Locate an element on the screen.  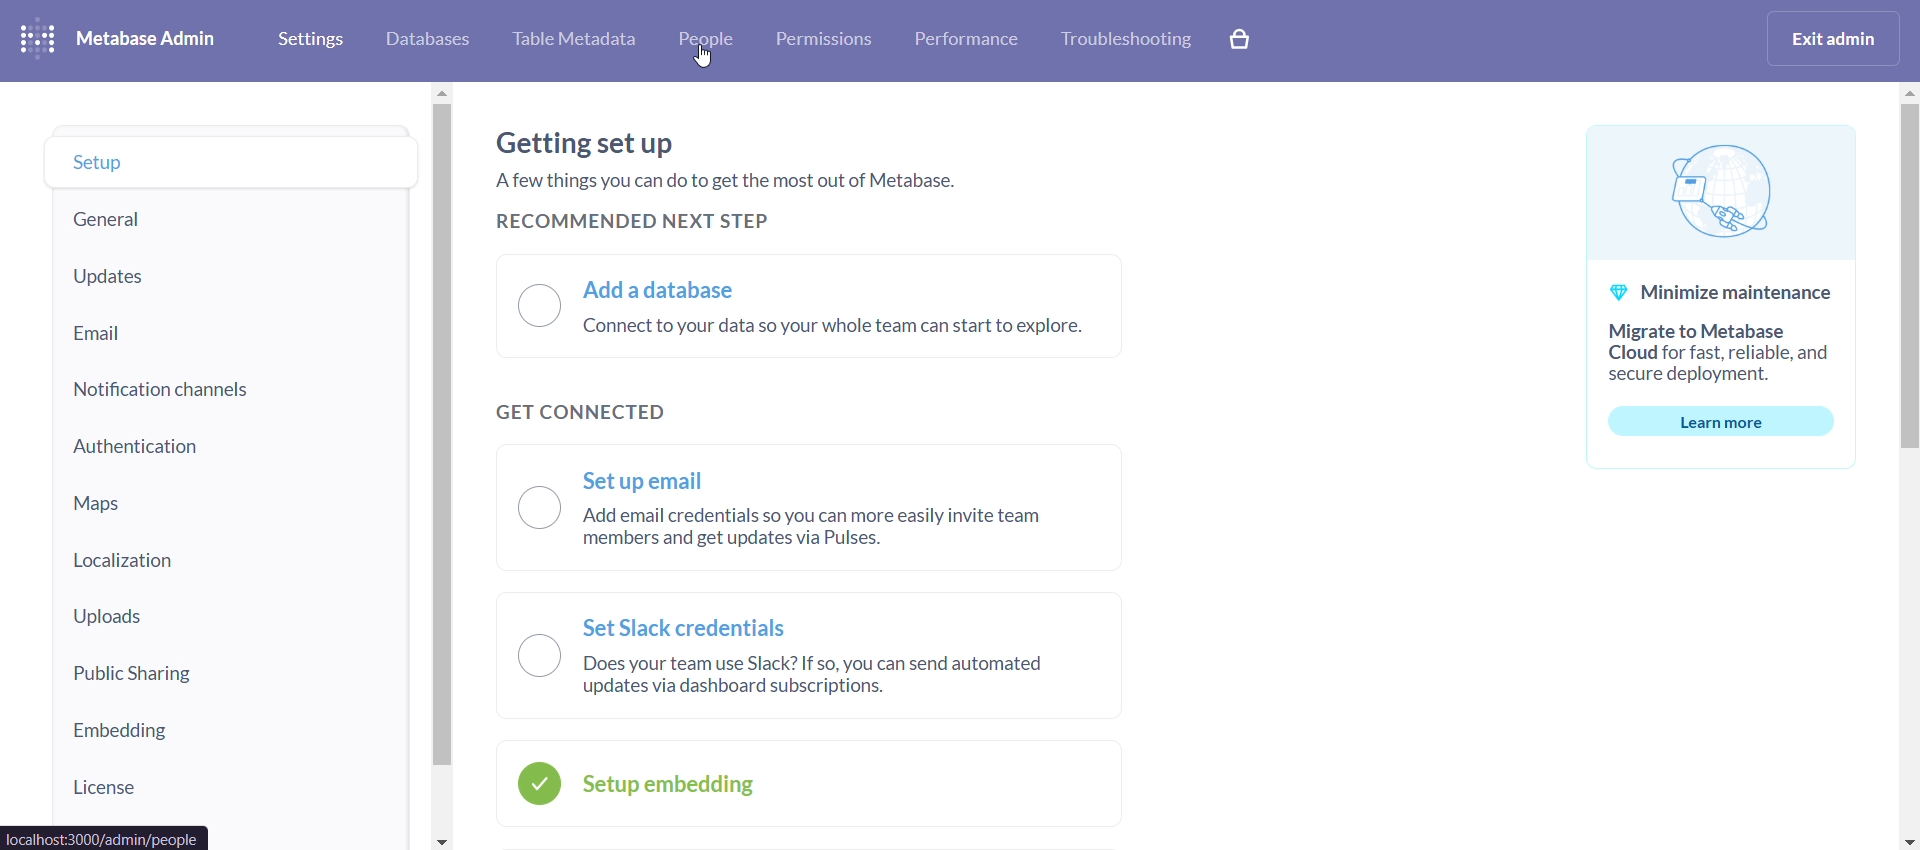
database is located at coordinates (424, 41).